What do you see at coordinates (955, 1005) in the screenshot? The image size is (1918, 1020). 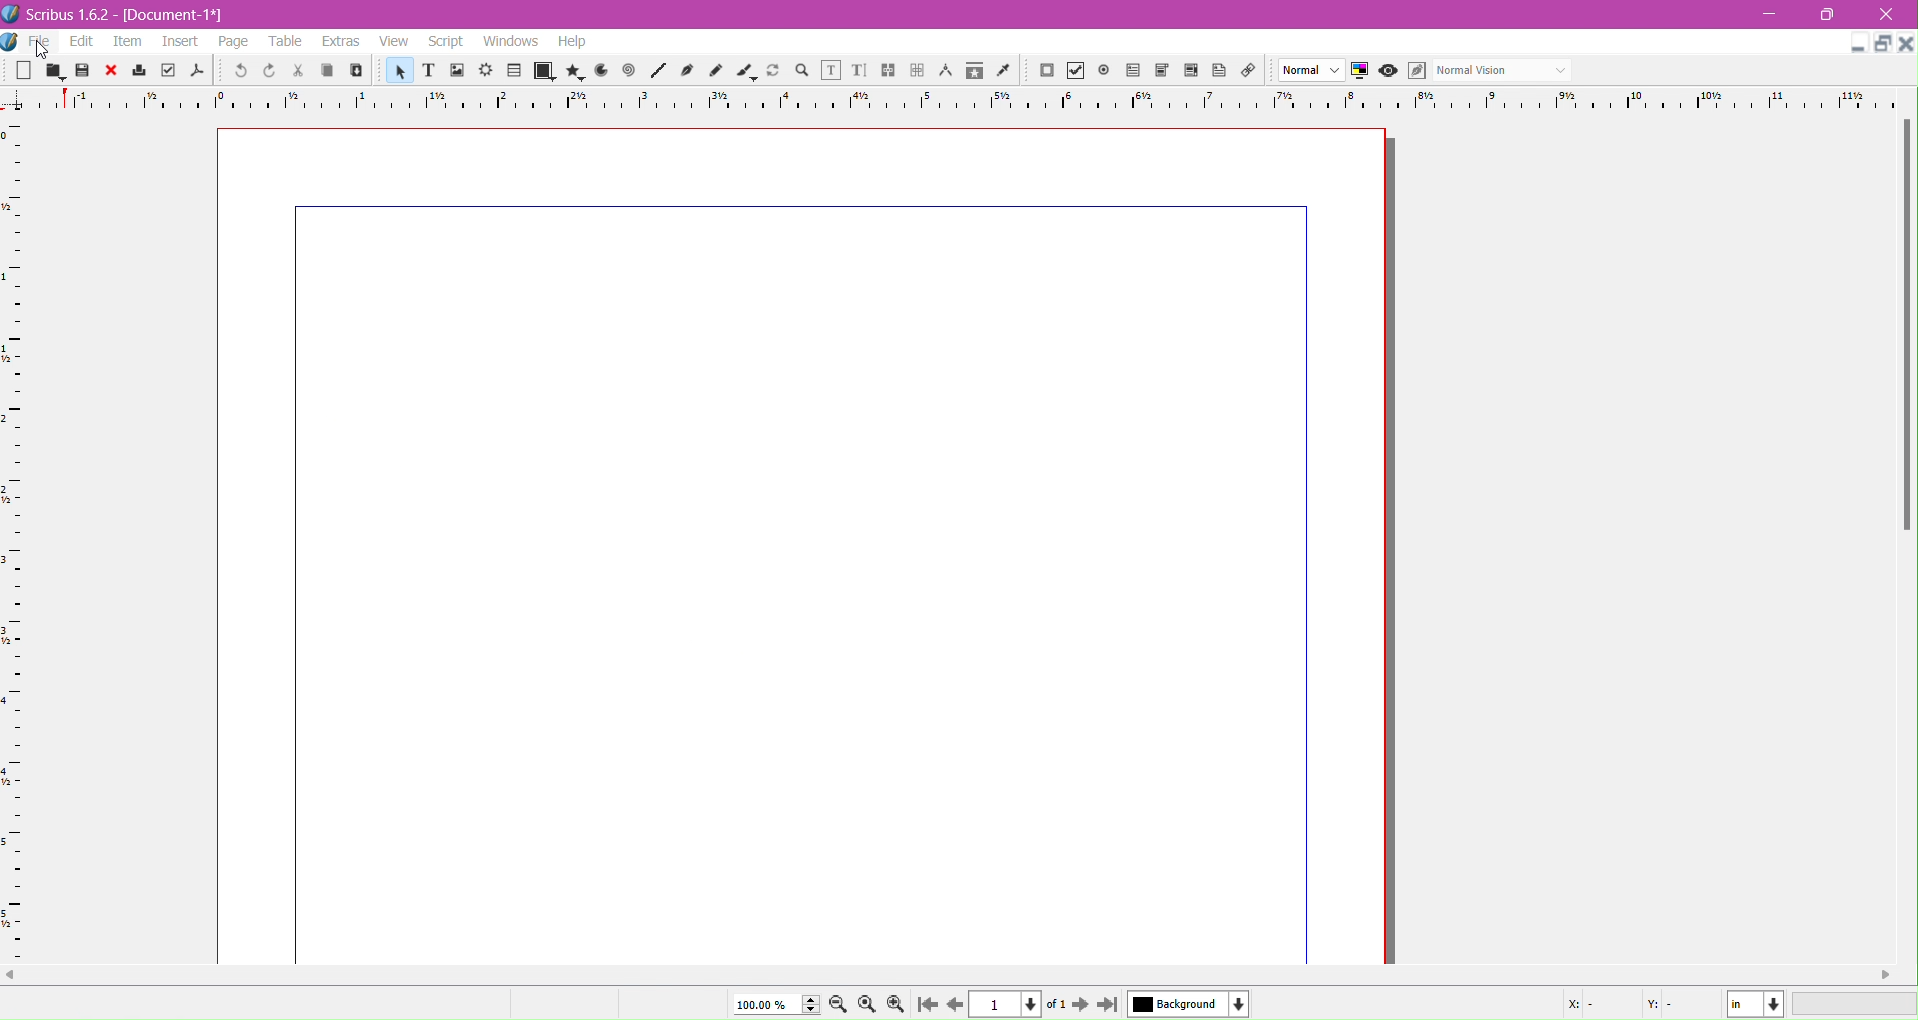 I see `go to previous page` at bounding box center [955, 1005].